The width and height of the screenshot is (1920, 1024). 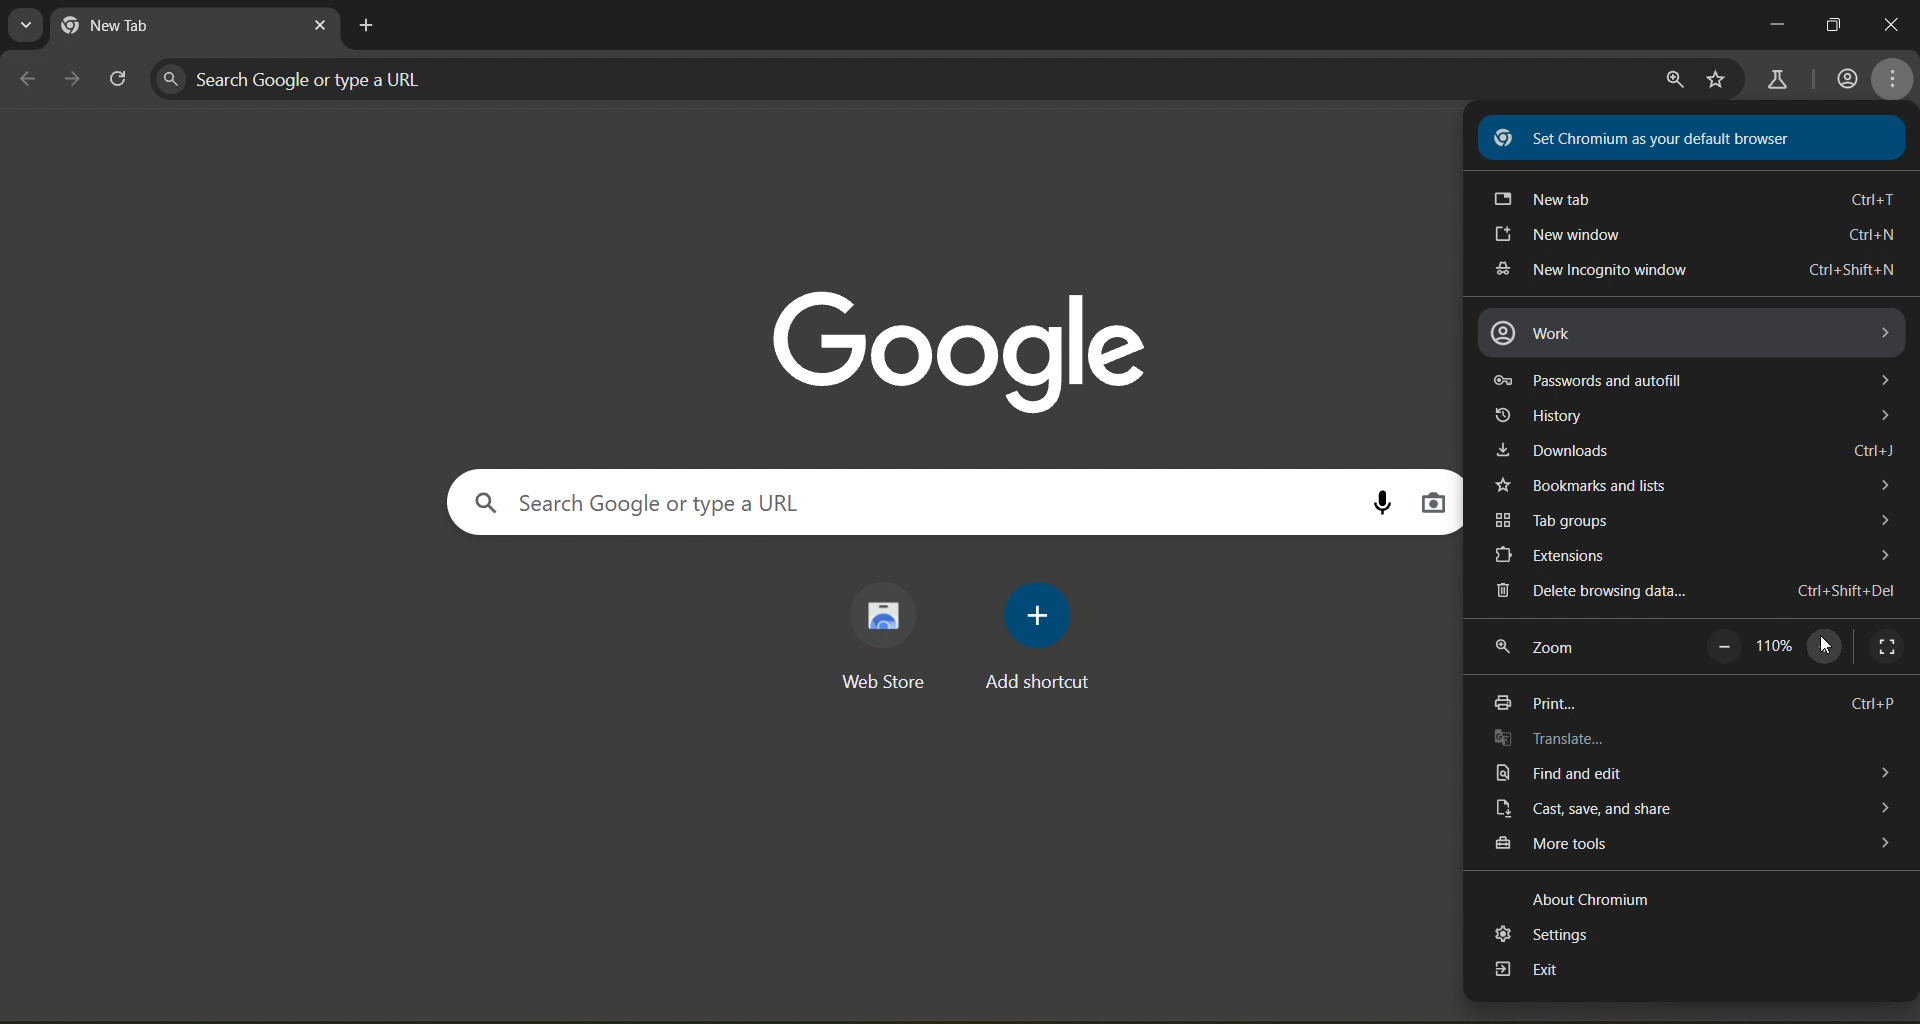 What do you see at coordinates (1690, 198) in the screenshot?
I see `new tab` at bounding box center [1690, 198].